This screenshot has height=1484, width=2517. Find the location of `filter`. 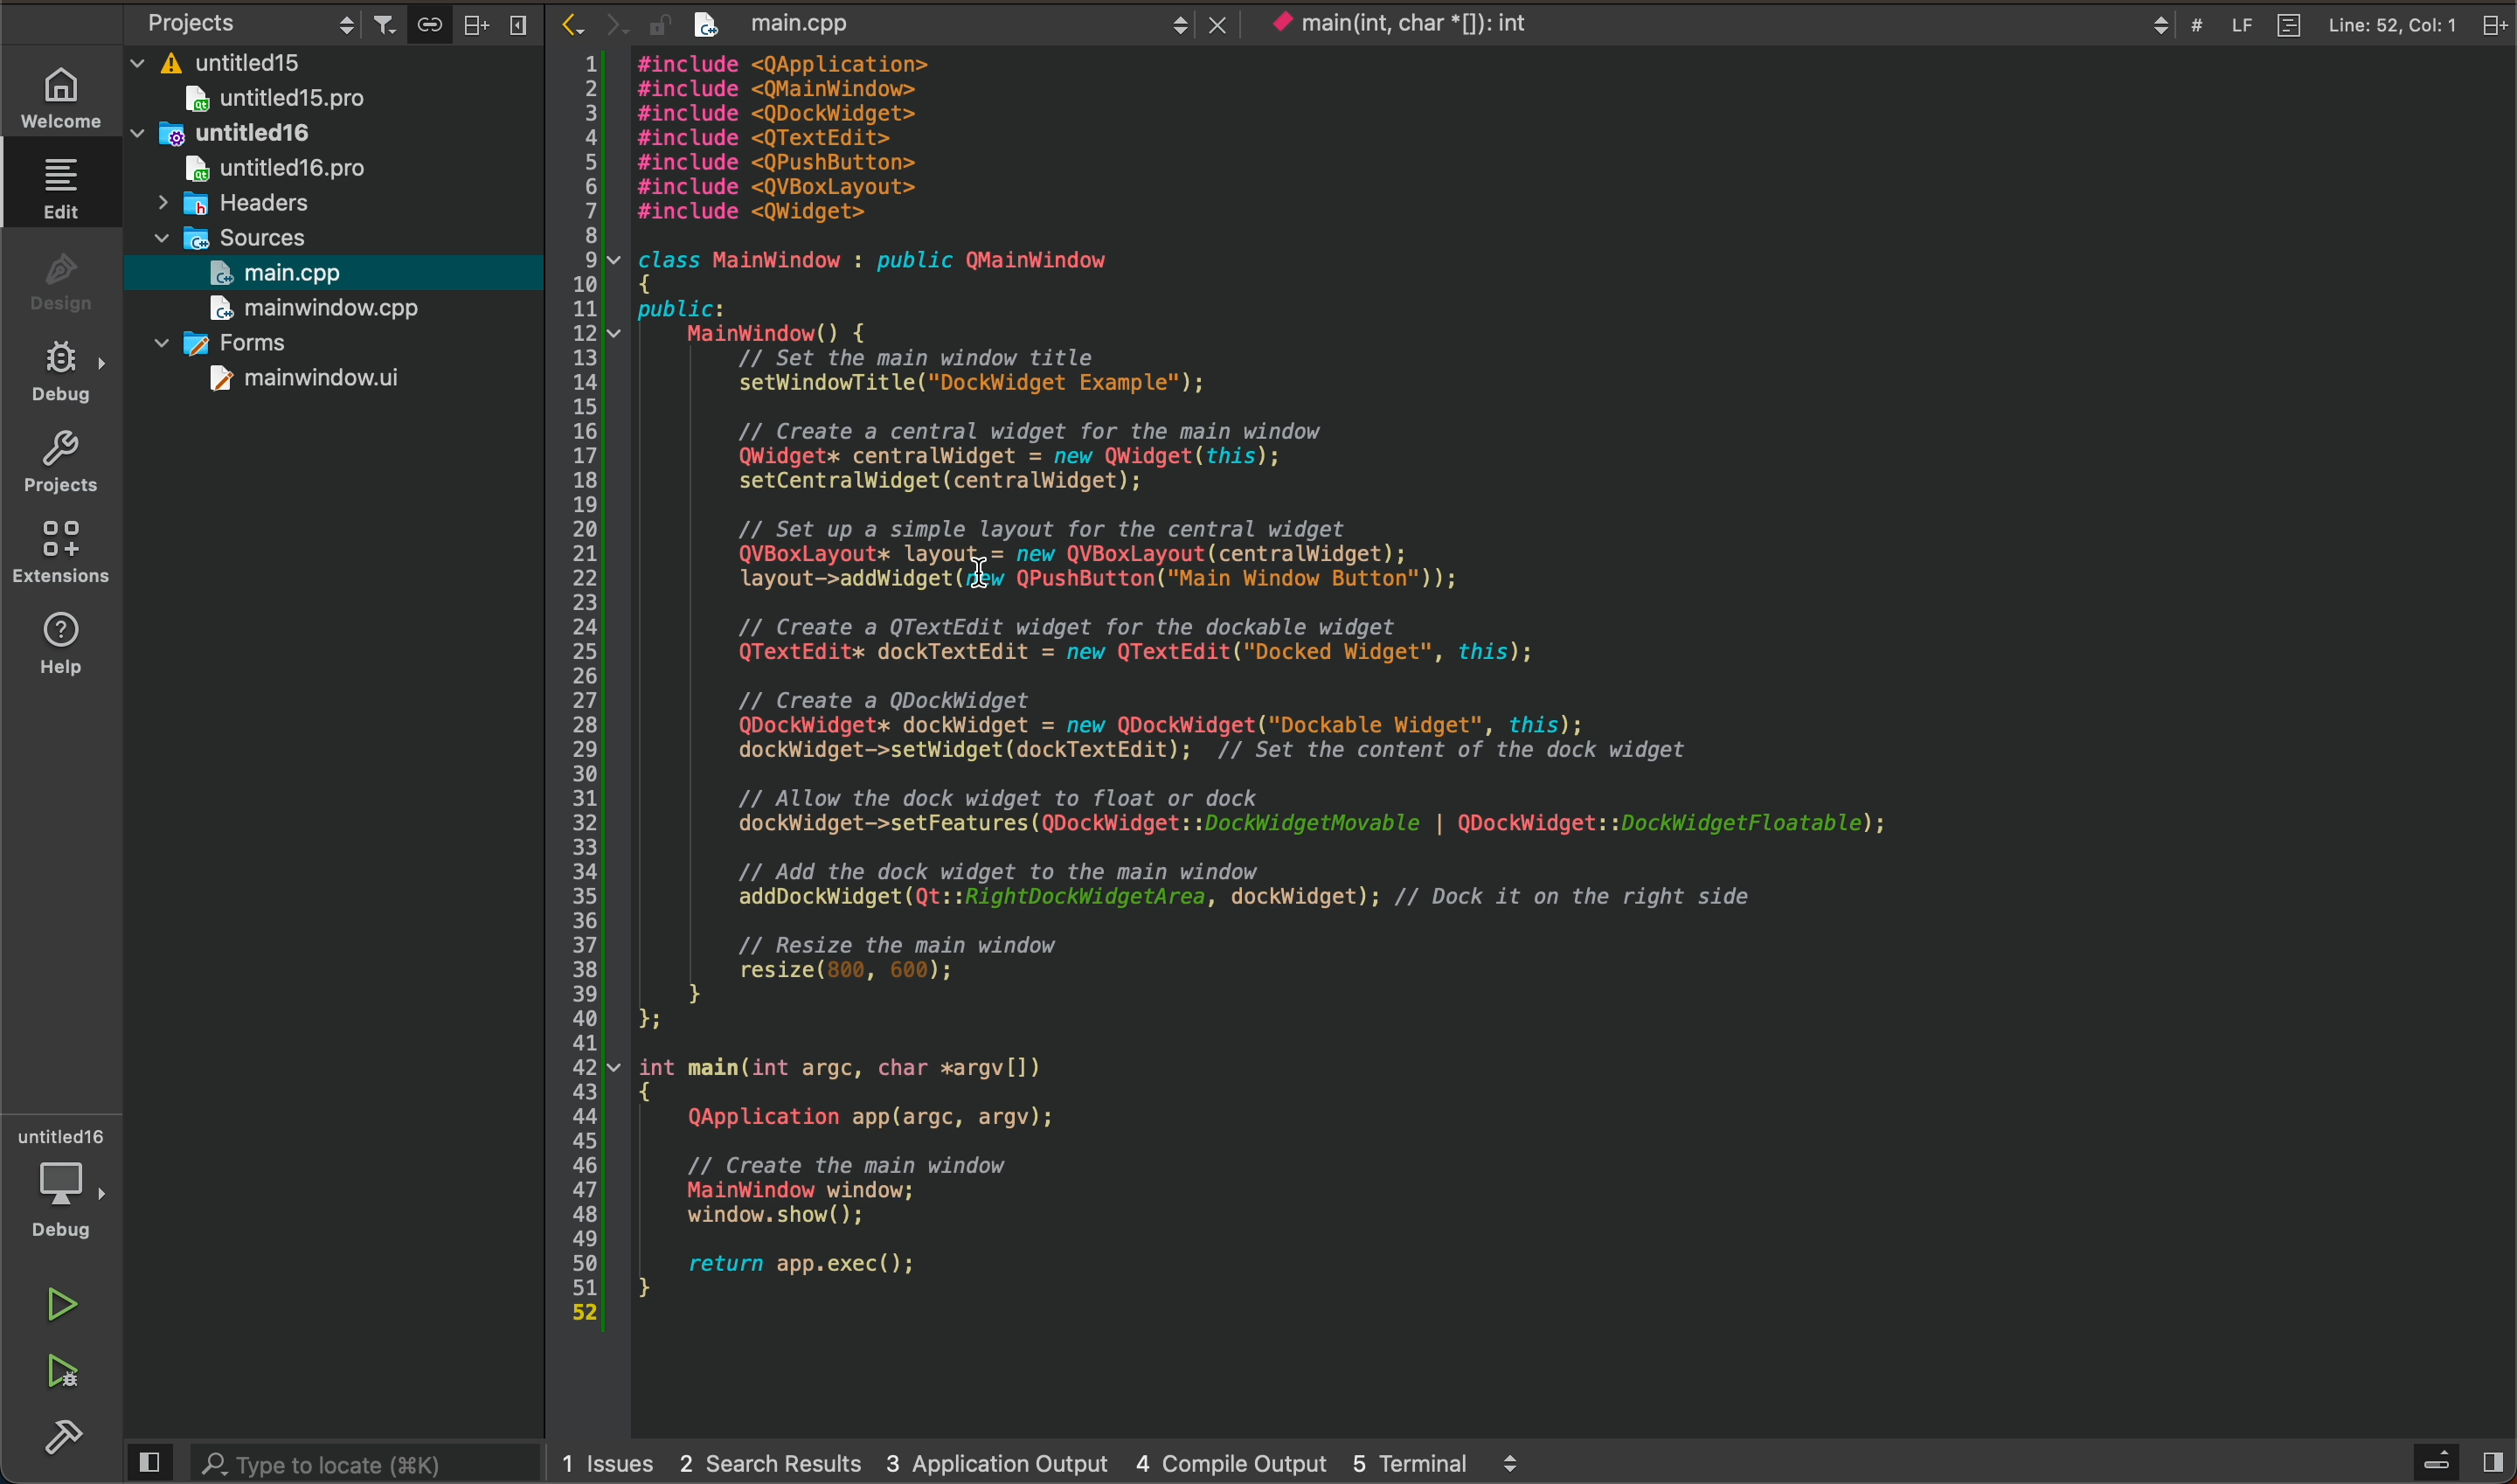

filter is located at coordinates (388, 19).